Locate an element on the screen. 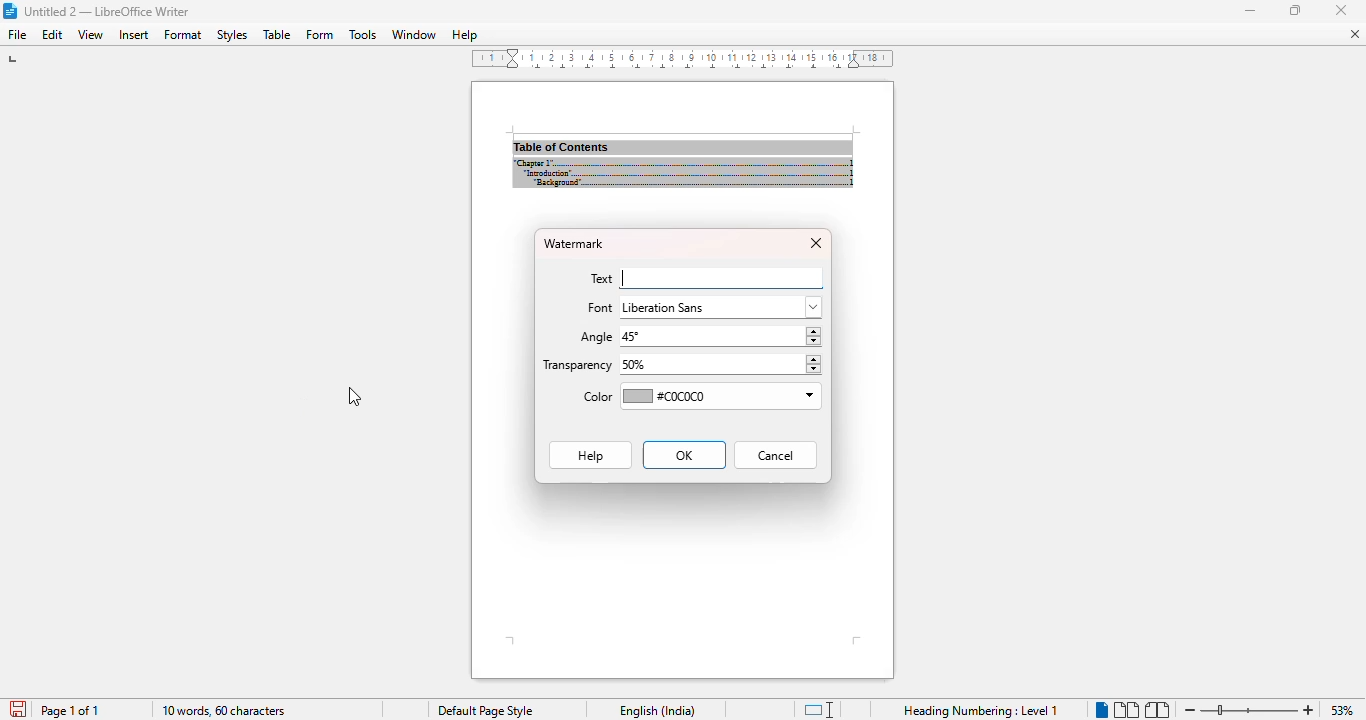  OK is located at coordinates (683, 455).